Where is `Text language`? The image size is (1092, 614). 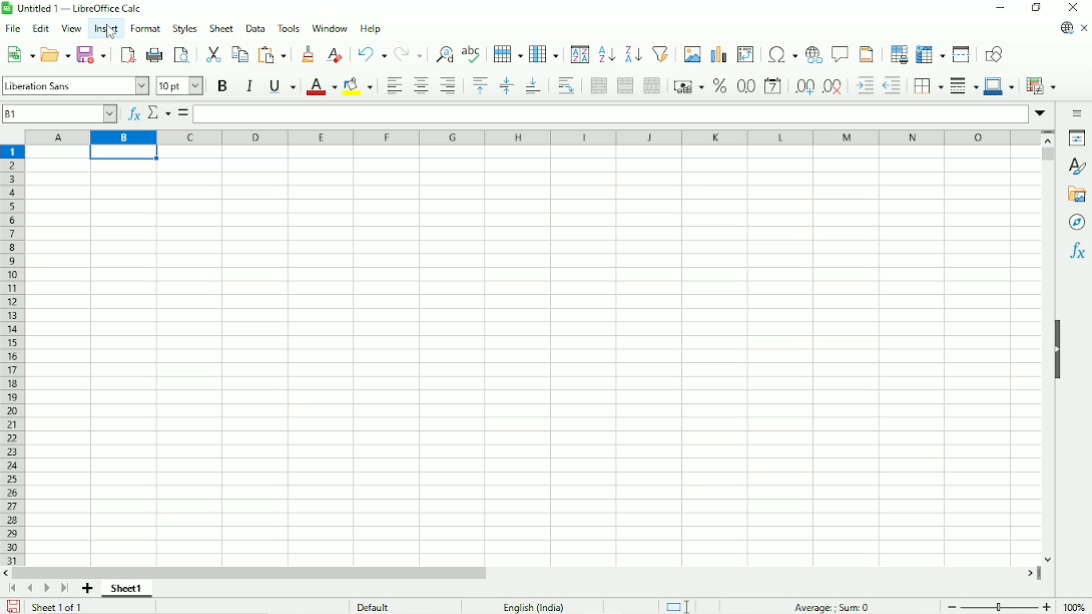
Text language is located at coordinates (534, 606).